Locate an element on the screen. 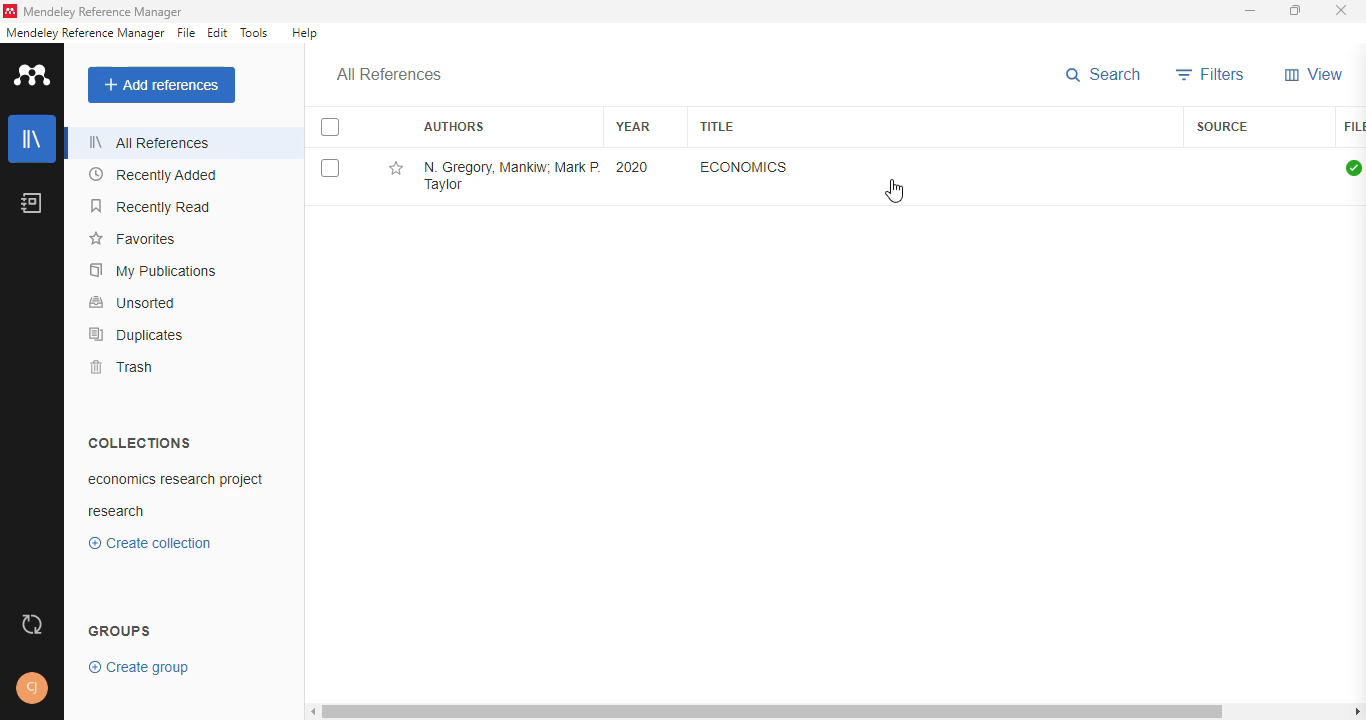 Image resolution: width=1366 pixels, height=720 pixels. file is located at coordinates (188, 33).